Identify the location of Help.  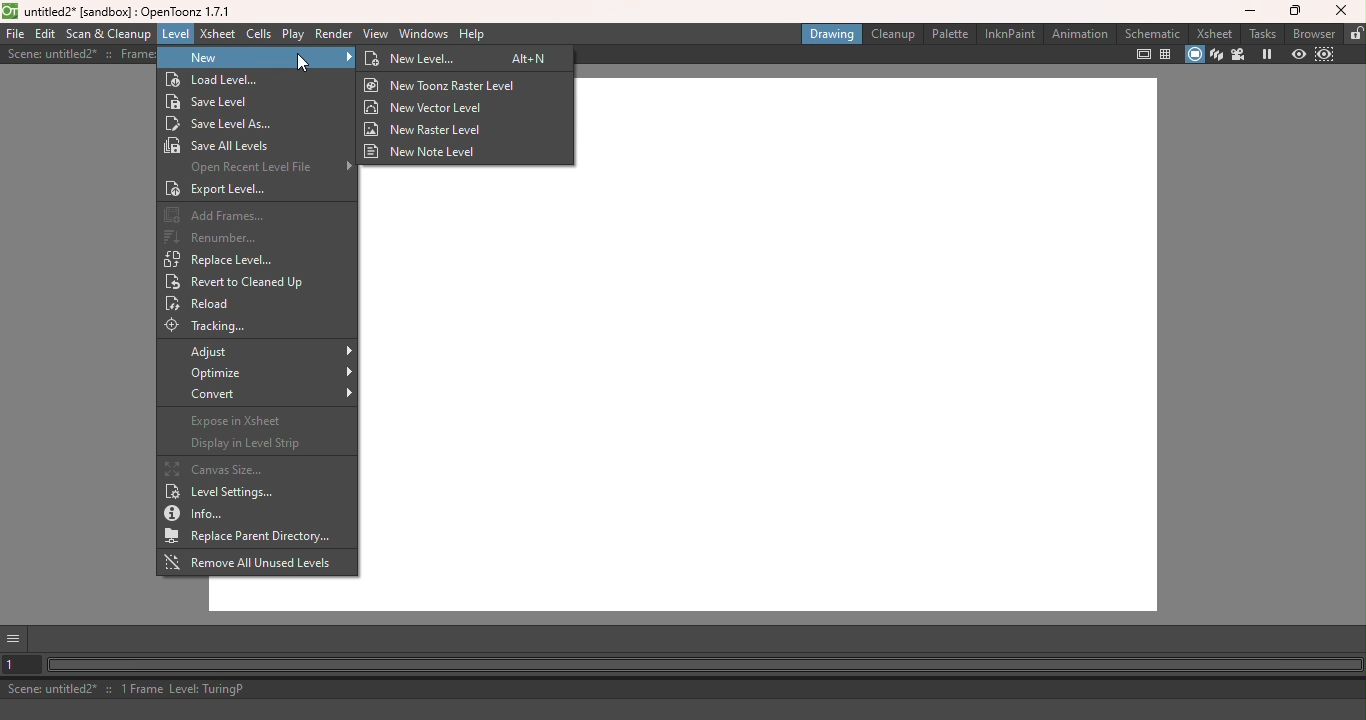
(474, 35).